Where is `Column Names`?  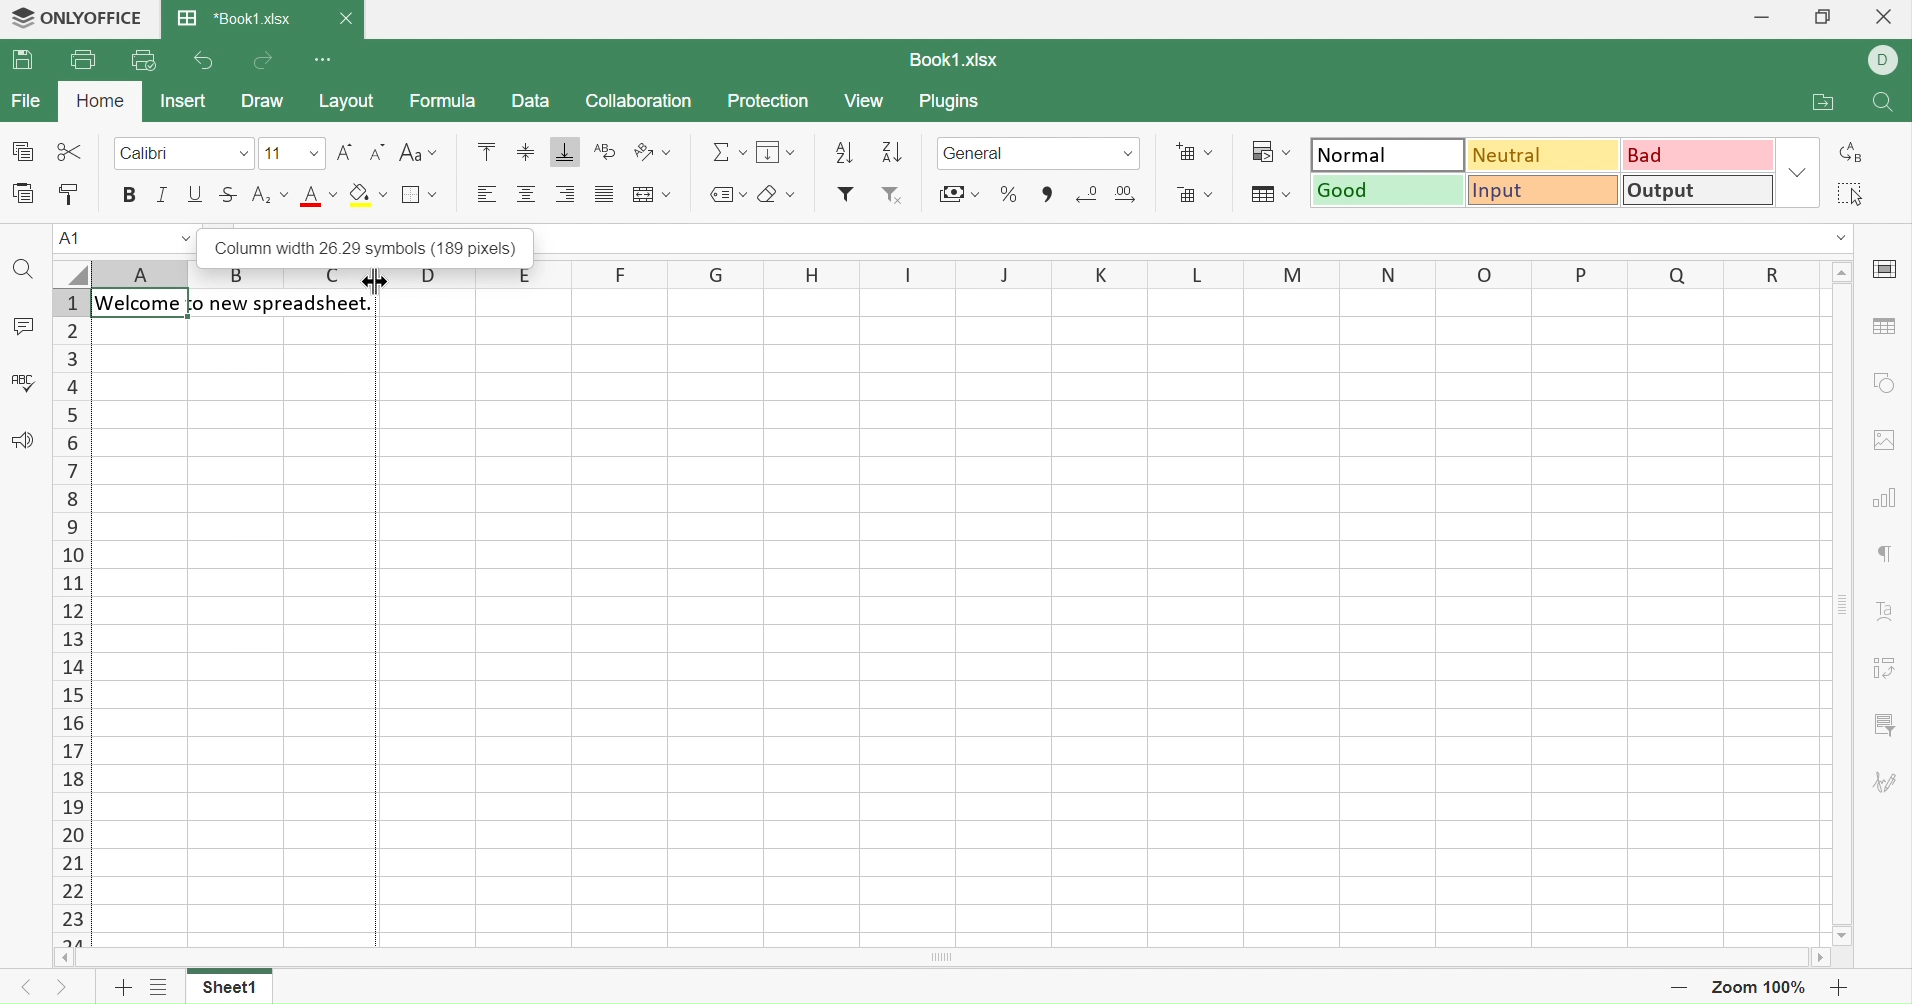
Column Names is located at coordinates (926, 273).